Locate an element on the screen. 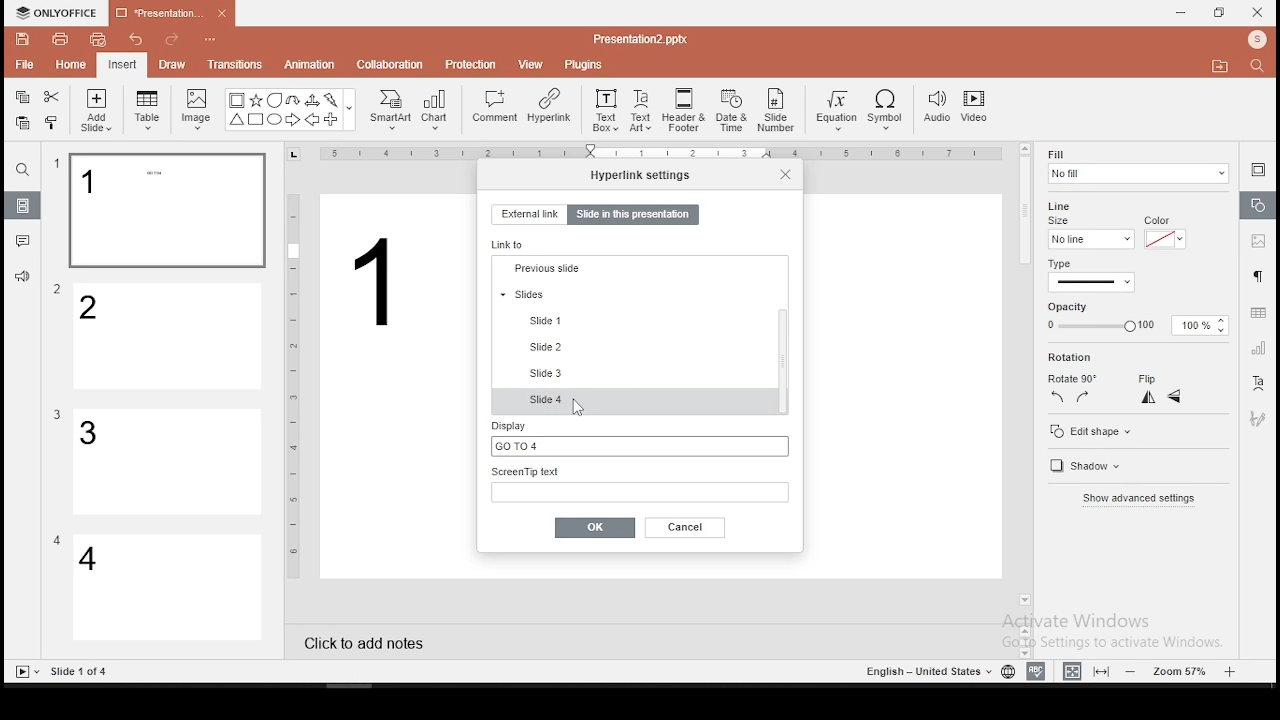  view is located at coordinates (532, 63).